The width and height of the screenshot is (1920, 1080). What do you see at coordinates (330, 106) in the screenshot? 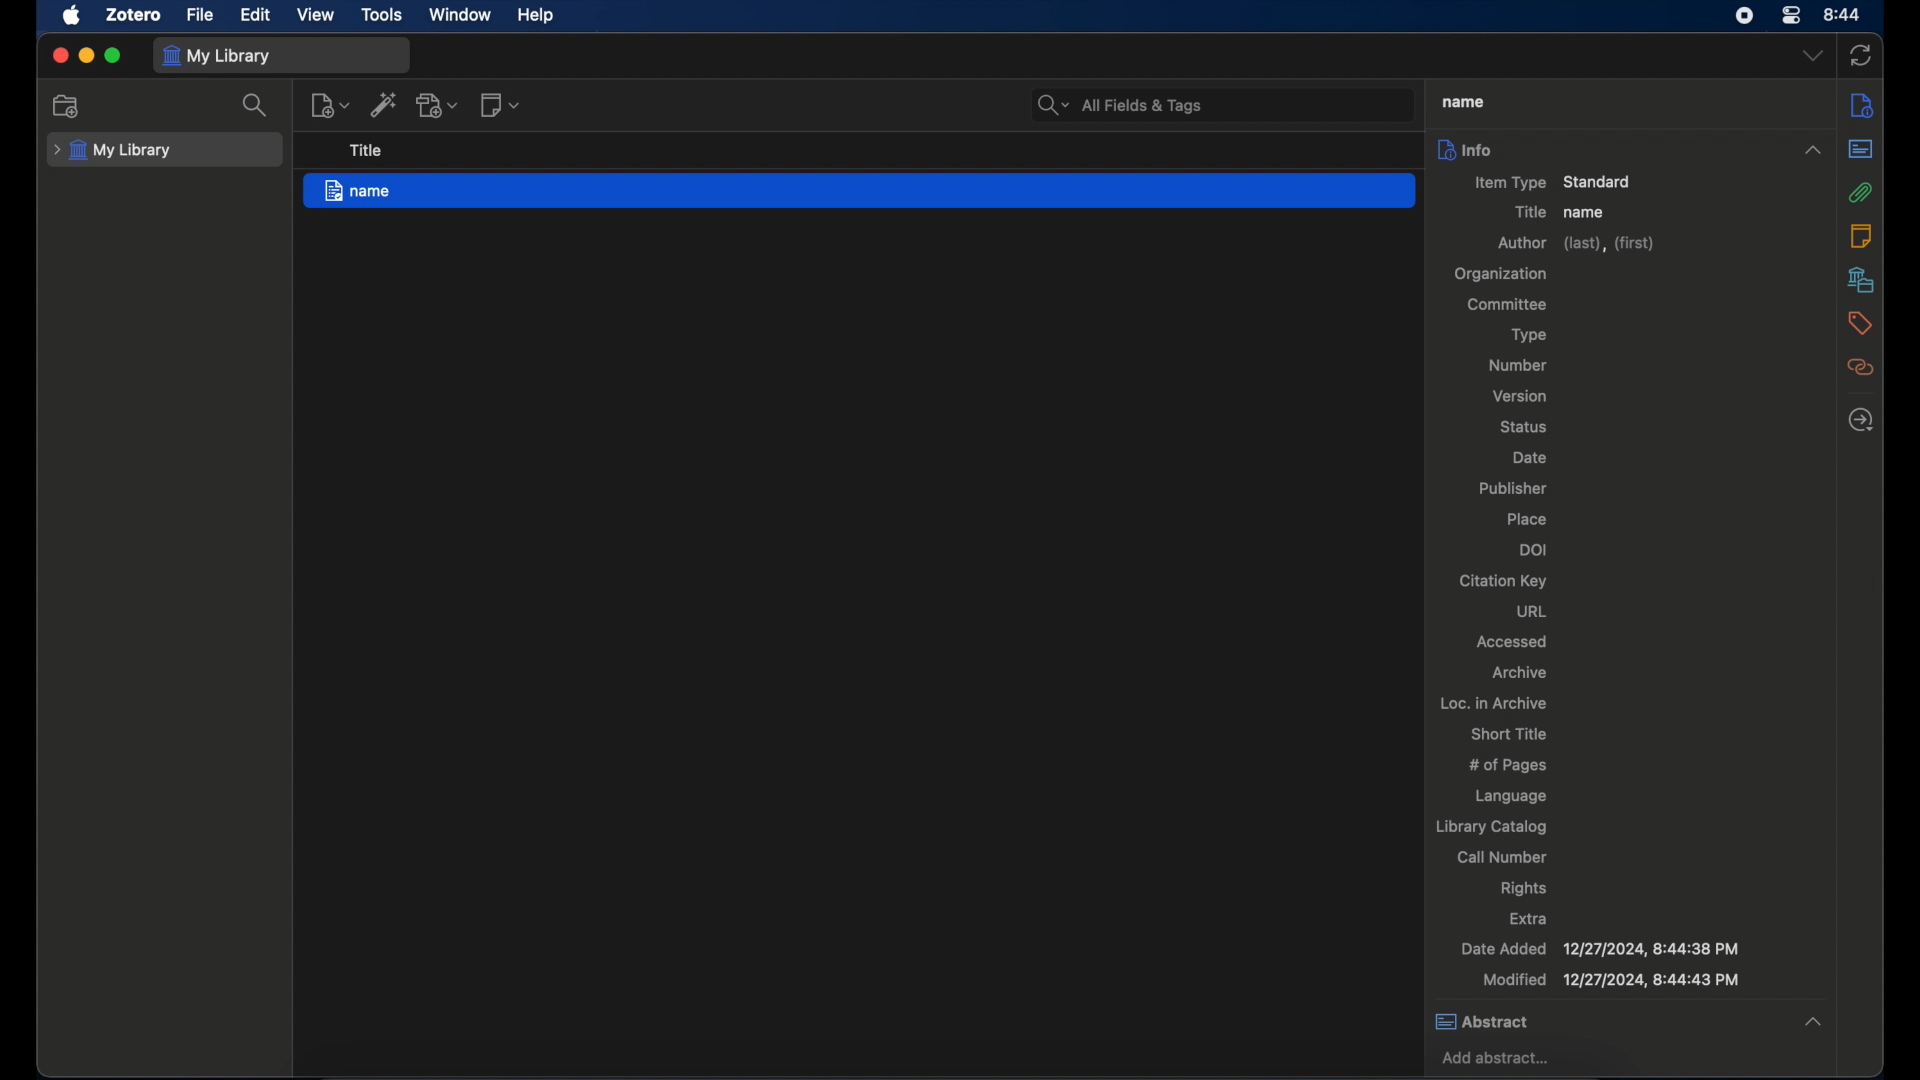
I see `new item` at bounding box center [330, 106].